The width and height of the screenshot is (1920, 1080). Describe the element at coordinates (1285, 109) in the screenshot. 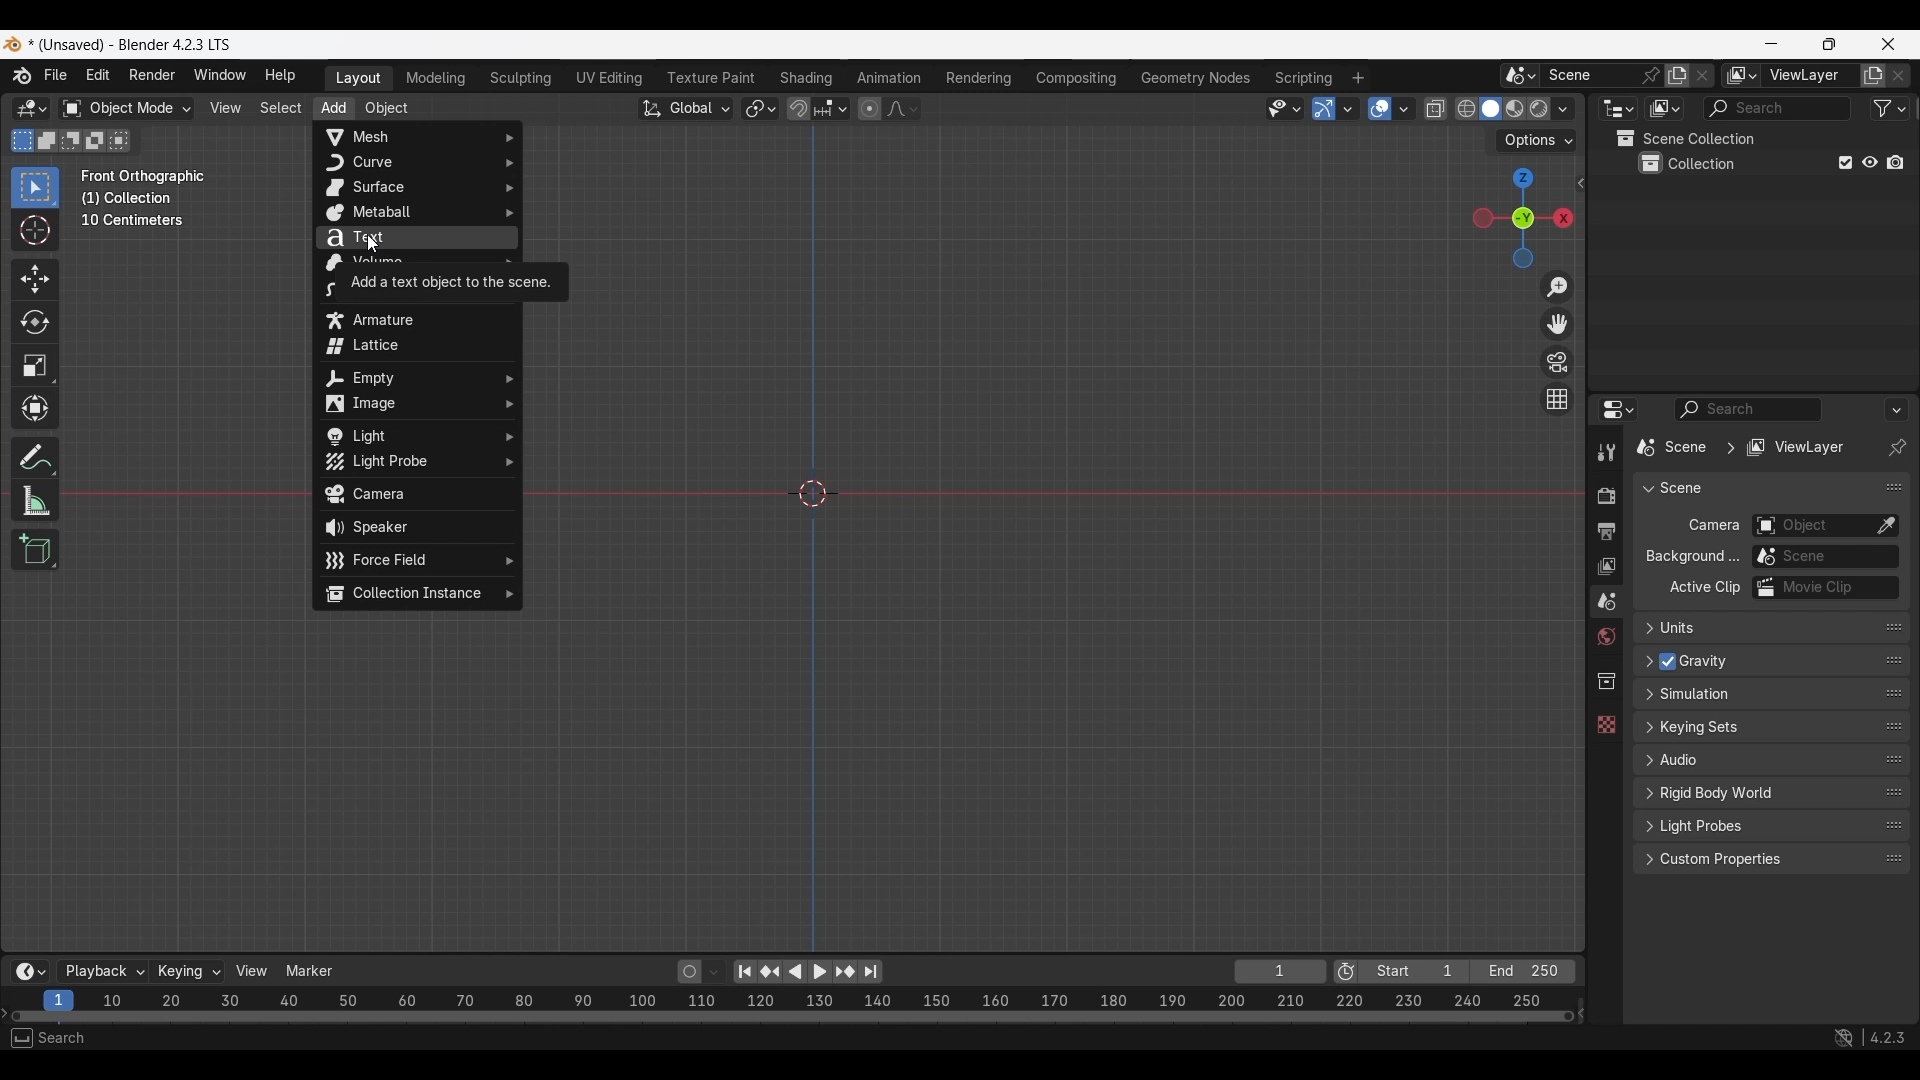

I see `Selectability and visibility` at that location.